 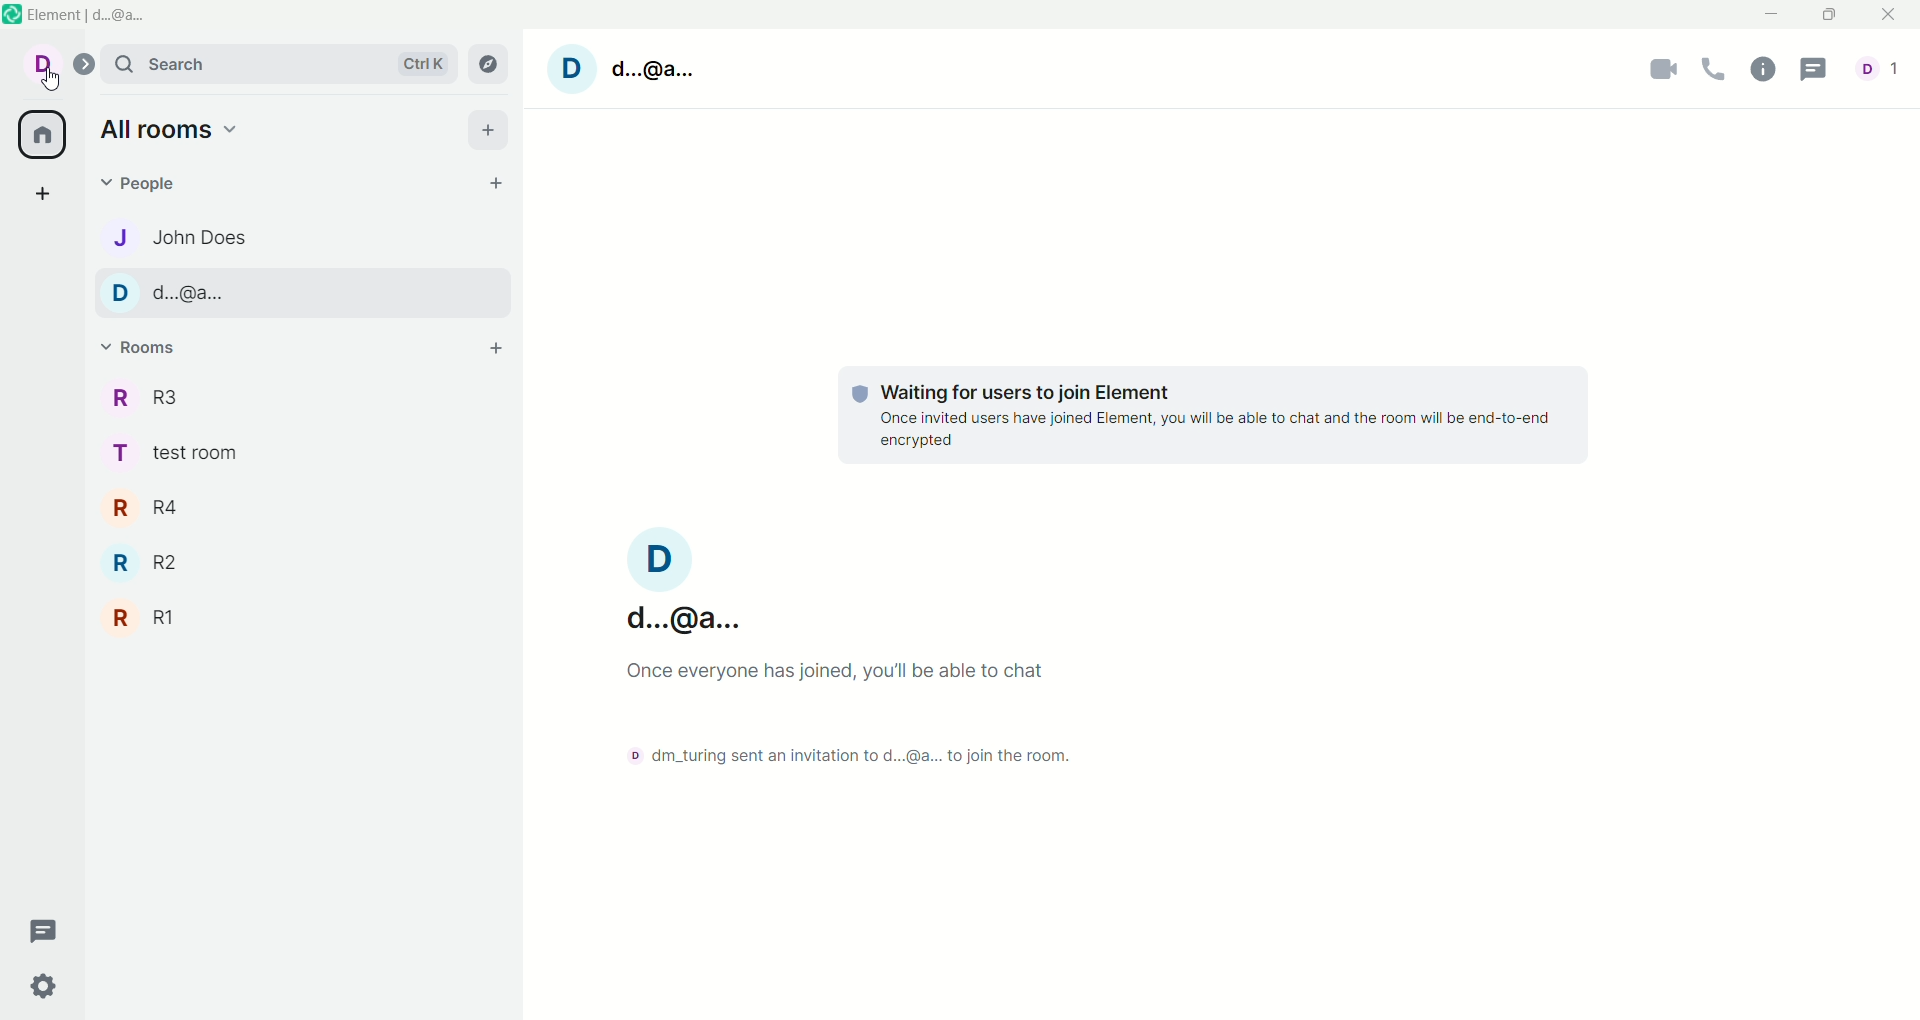 I want to click on video call, so click(x=1665, y=72).